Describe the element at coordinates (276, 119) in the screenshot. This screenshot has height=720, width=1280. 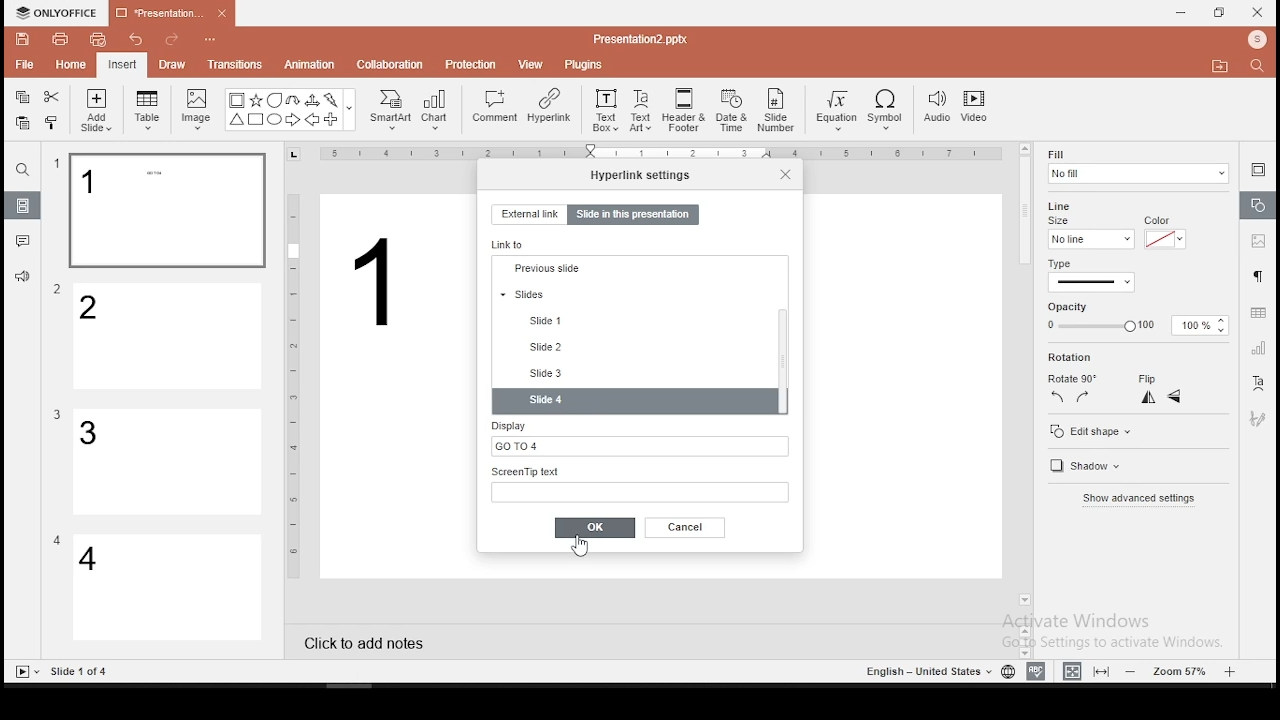
I see `Circle` at that location.